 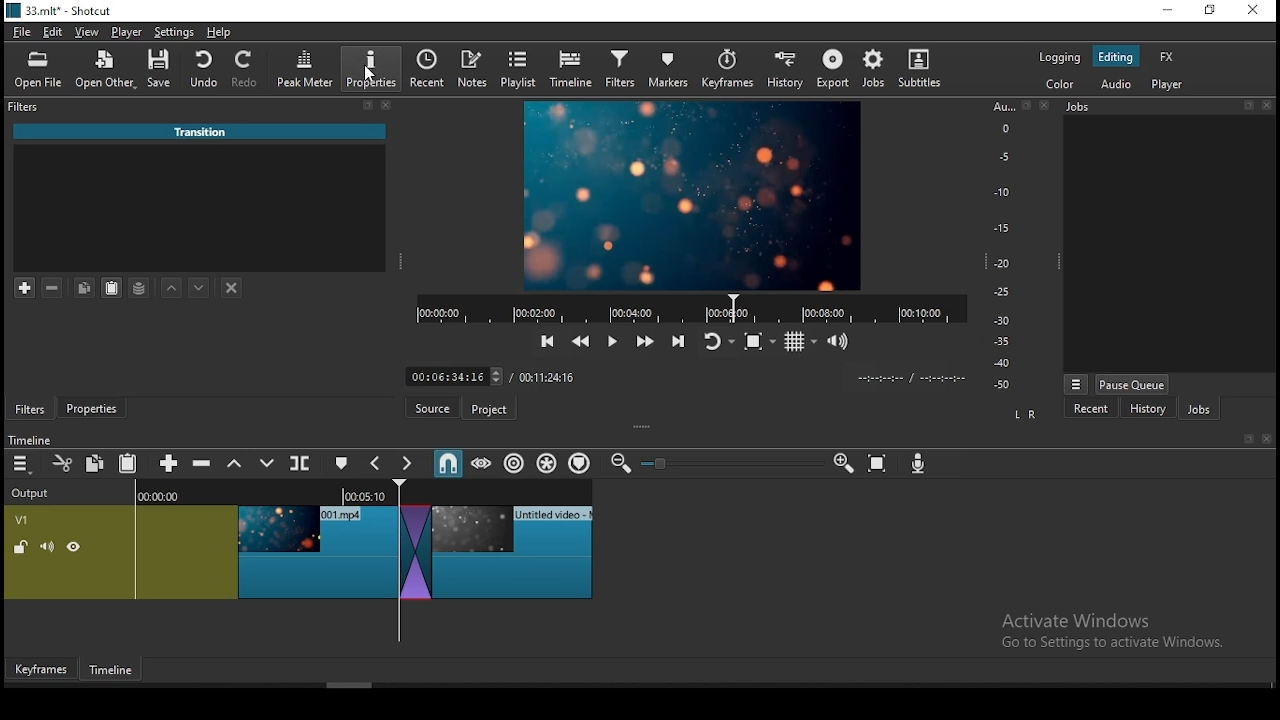 I want to click on , so click(x=921, y=466).